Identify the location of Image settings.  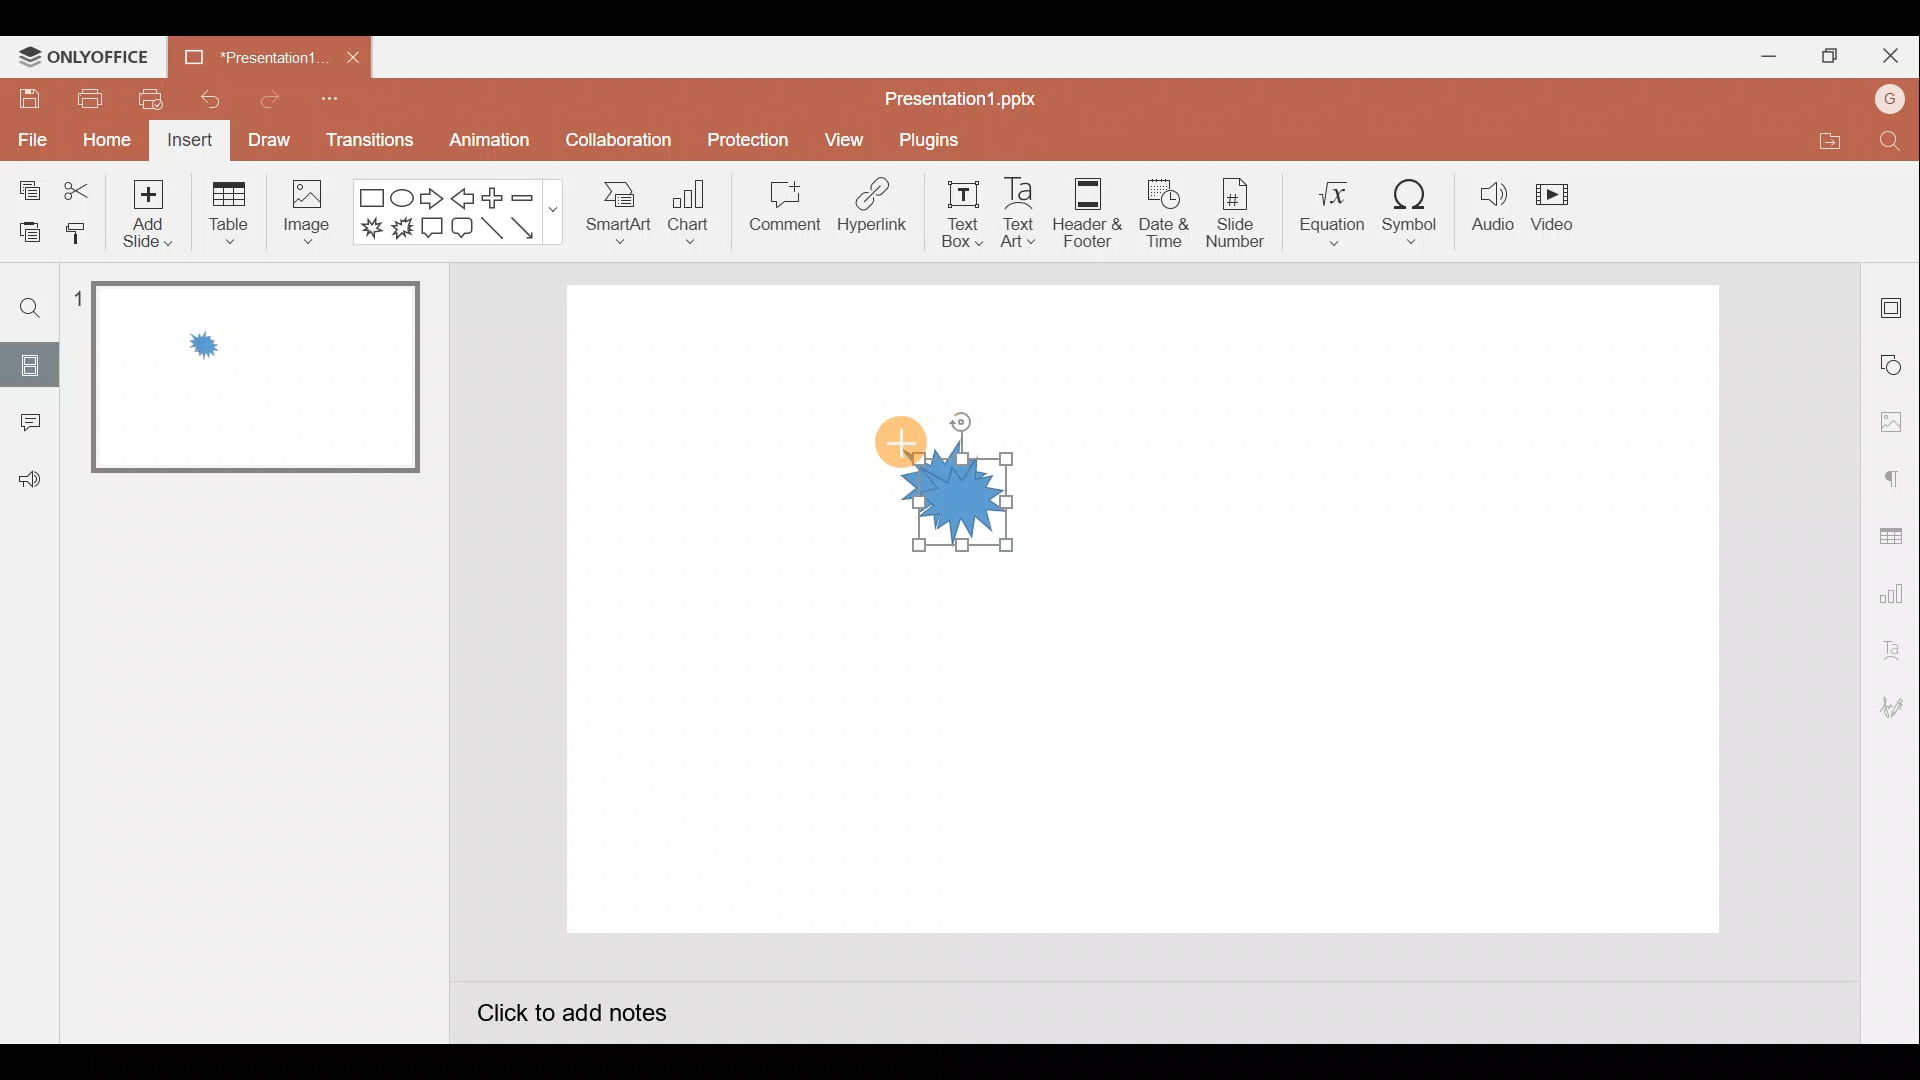
(1889, 419).